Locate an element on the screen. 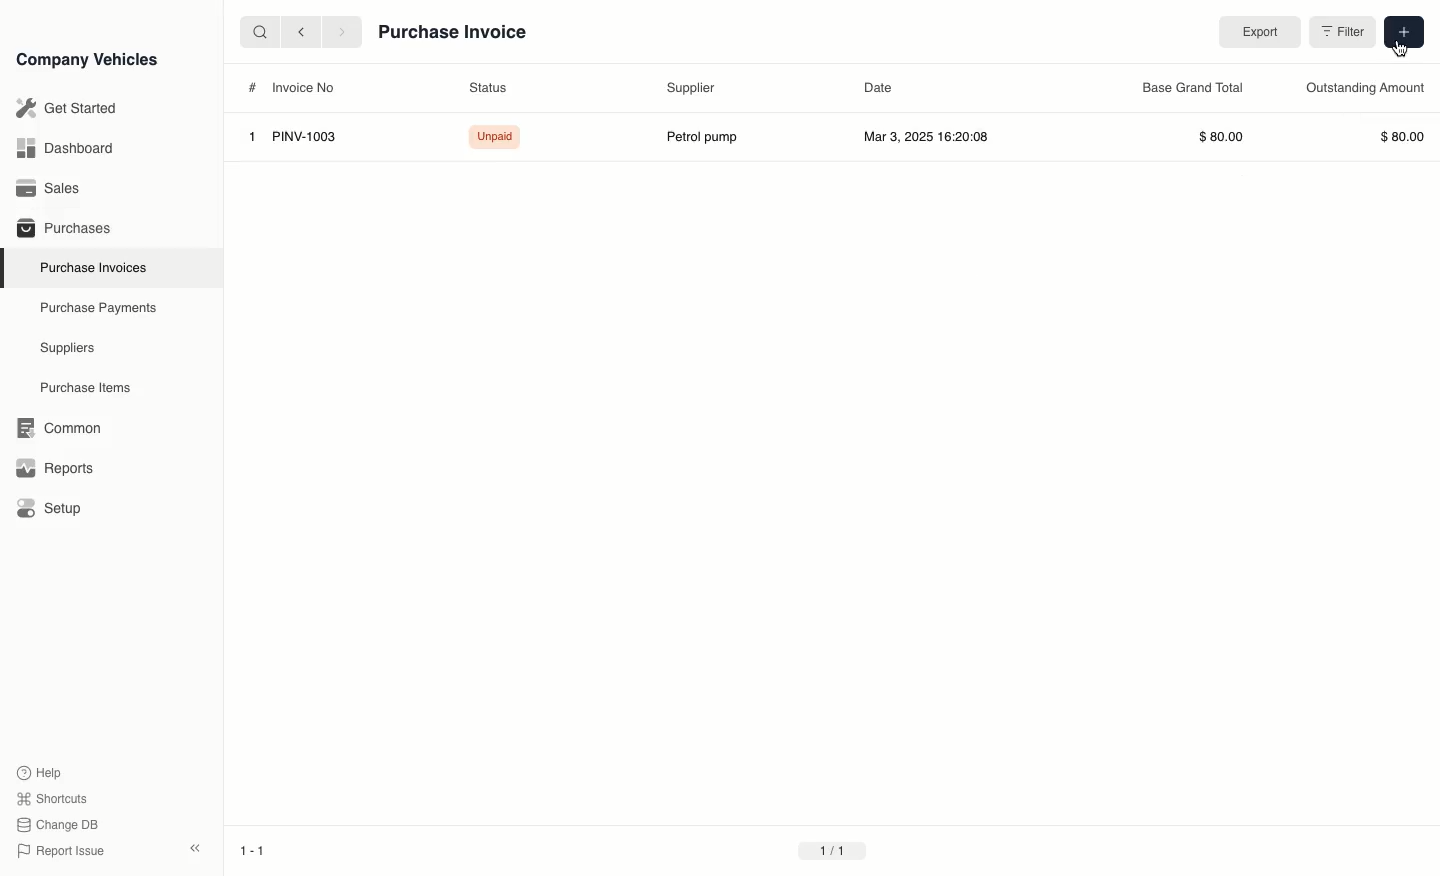  add purchace invoice is located at coordinates (1404, 33).